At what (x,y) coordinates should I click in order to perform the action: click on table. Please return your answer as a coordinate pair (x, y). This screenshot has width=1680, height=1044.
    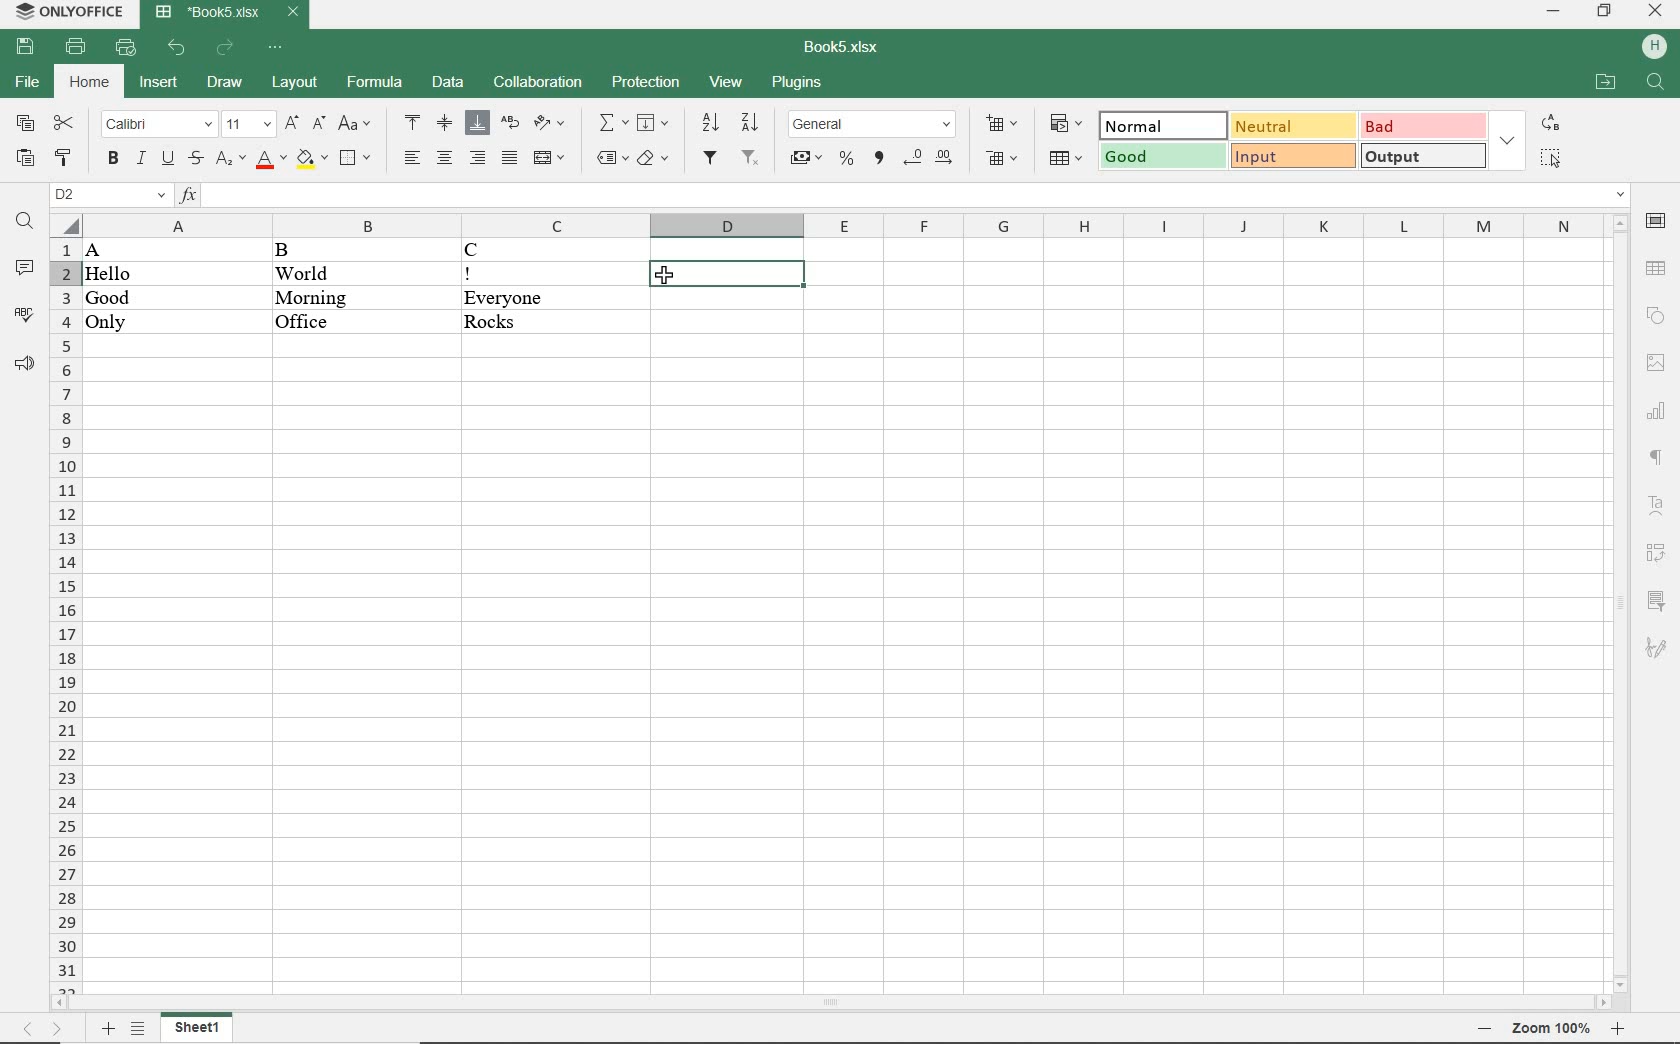
    Looking at the image, I should click on (1656, 268).